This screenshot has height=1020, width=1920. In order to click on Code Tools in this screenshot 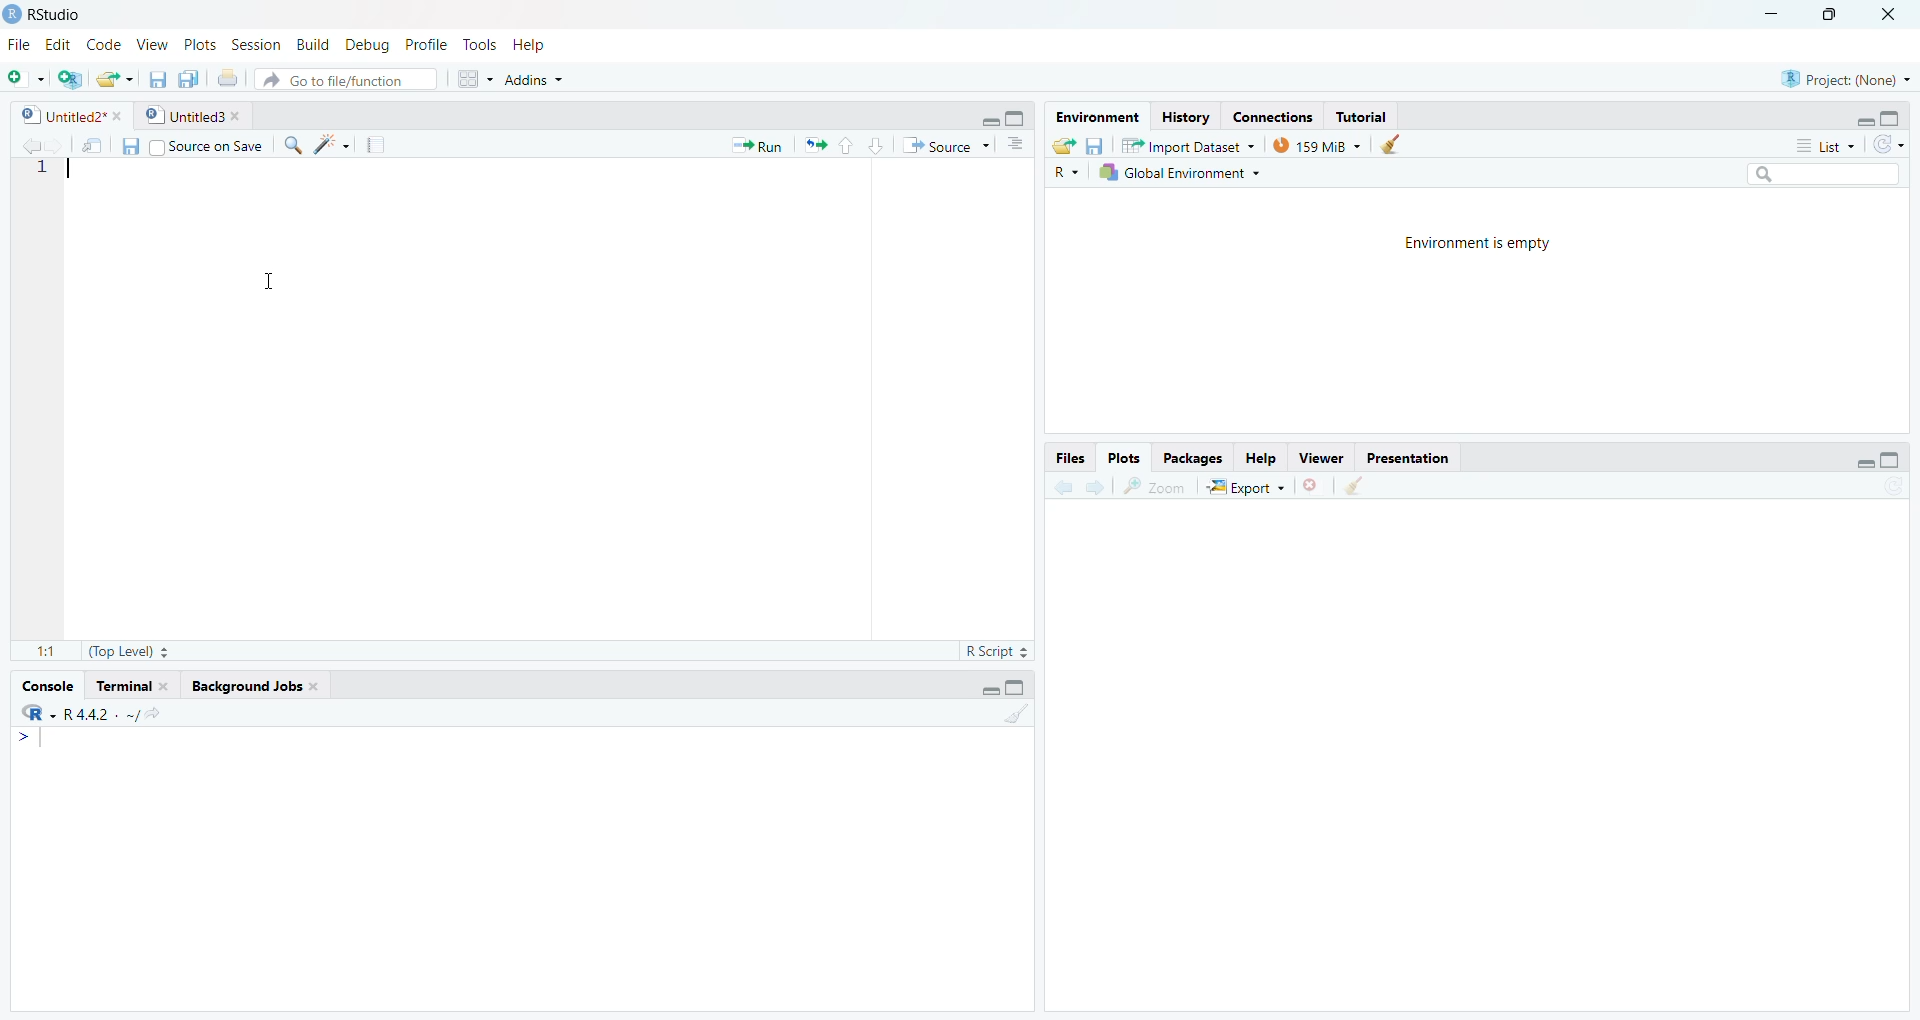, I will do `click(332, 146)`.